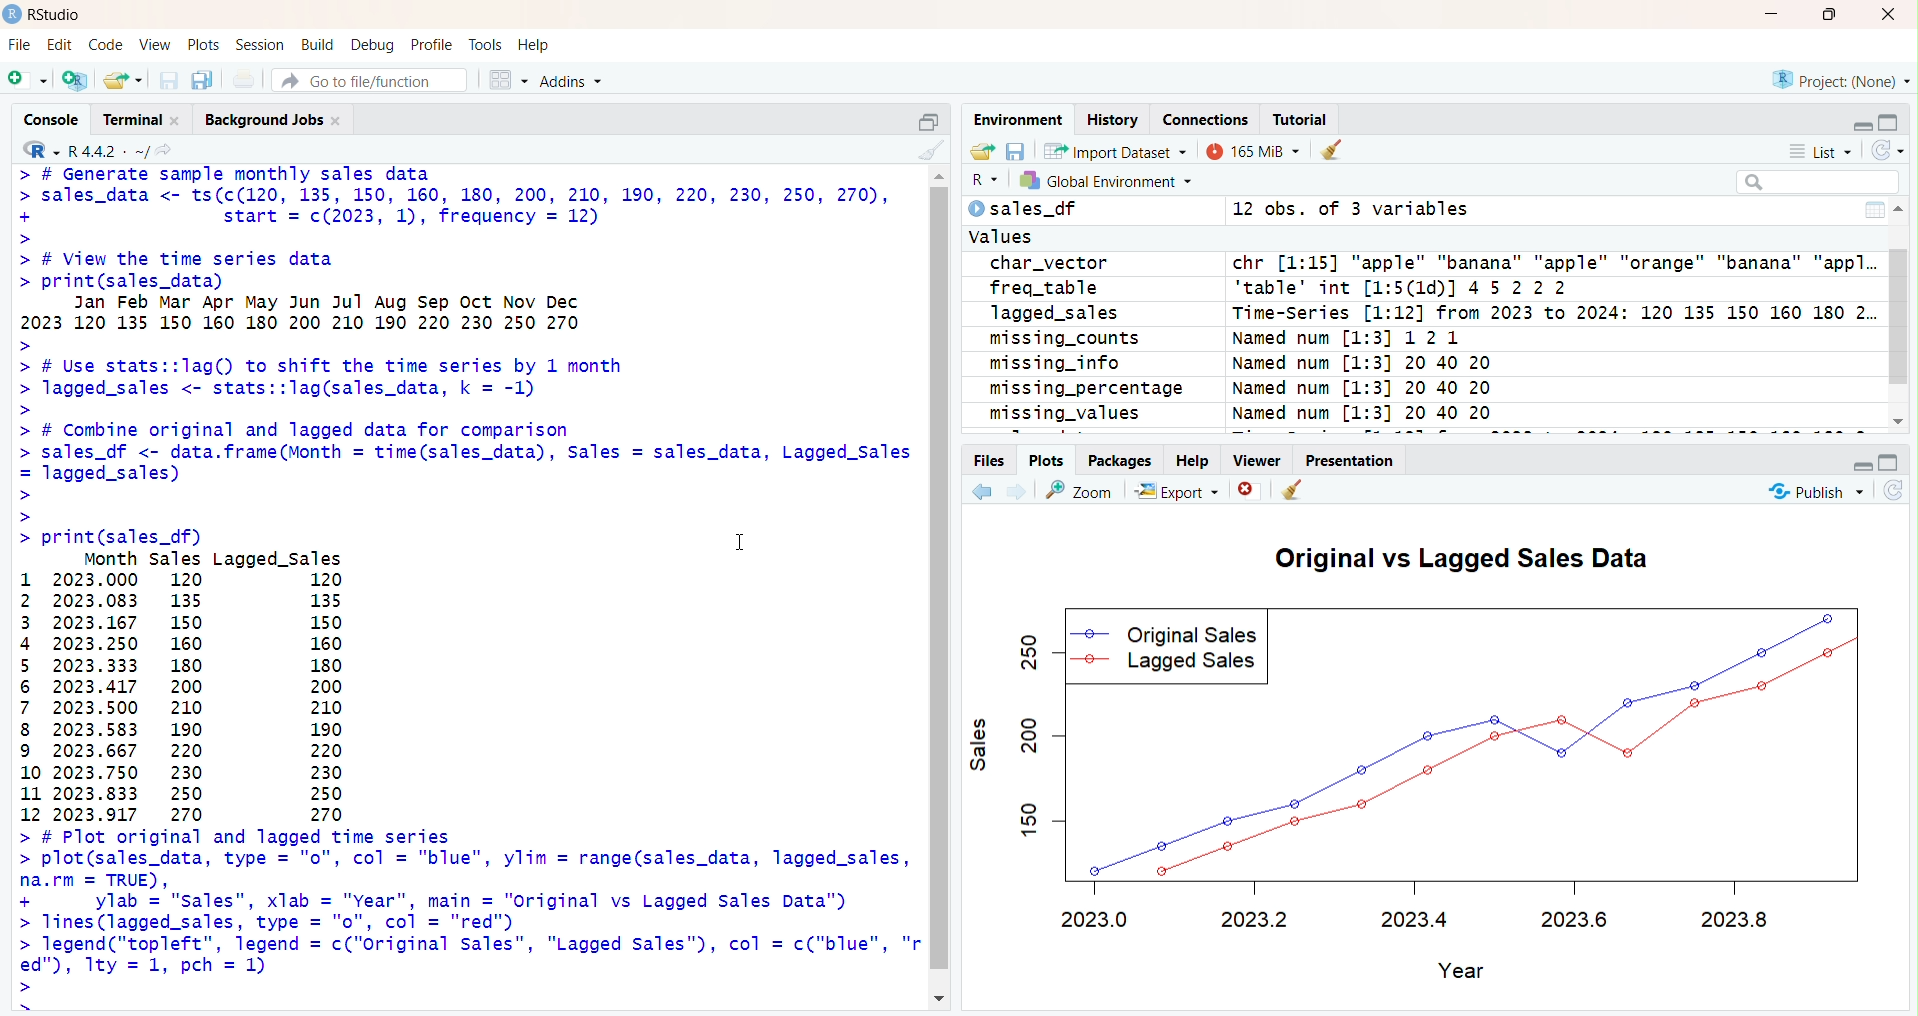 This screenshot has width=1918, height=1016. Describe the element at coordinates (1107, 181) in the screenshot. I see `global environment` at that location.